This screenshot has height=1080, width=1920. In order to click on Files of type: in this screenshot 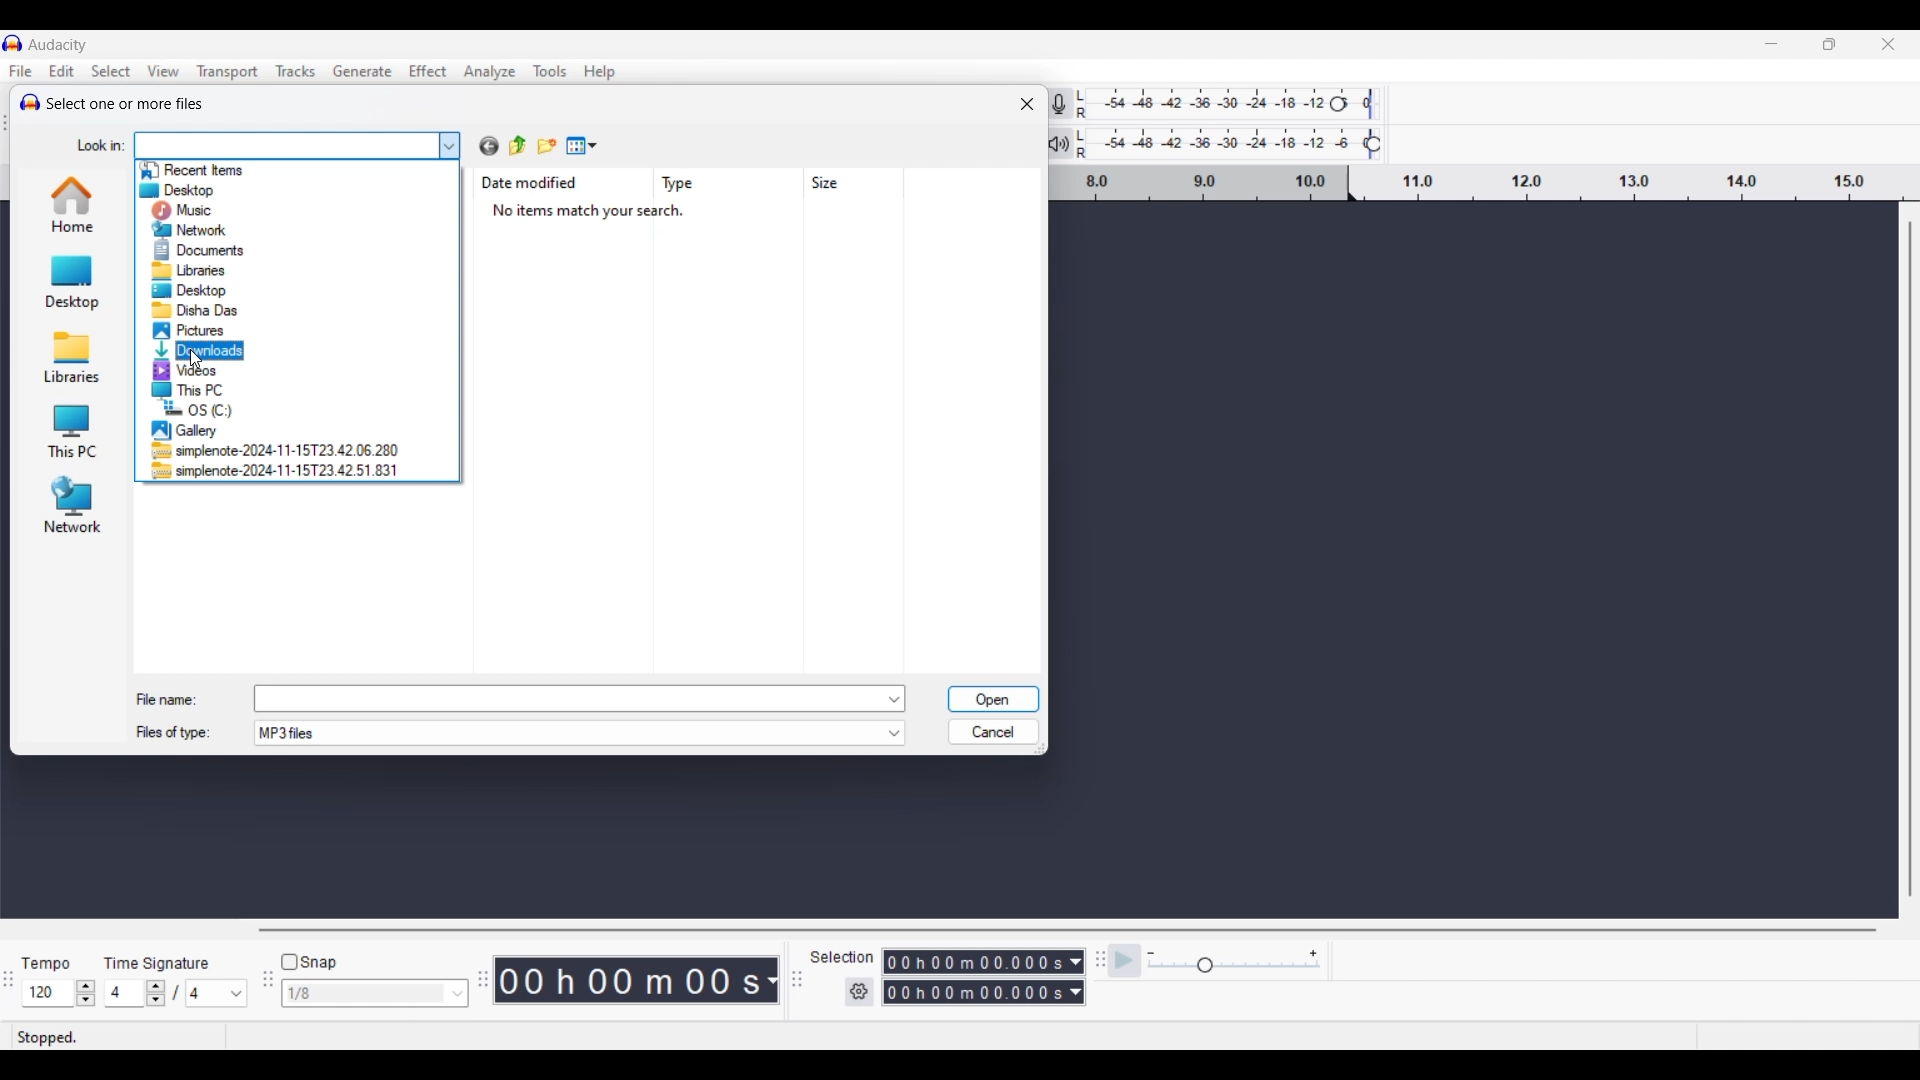, I will do `click(185, 735)`.